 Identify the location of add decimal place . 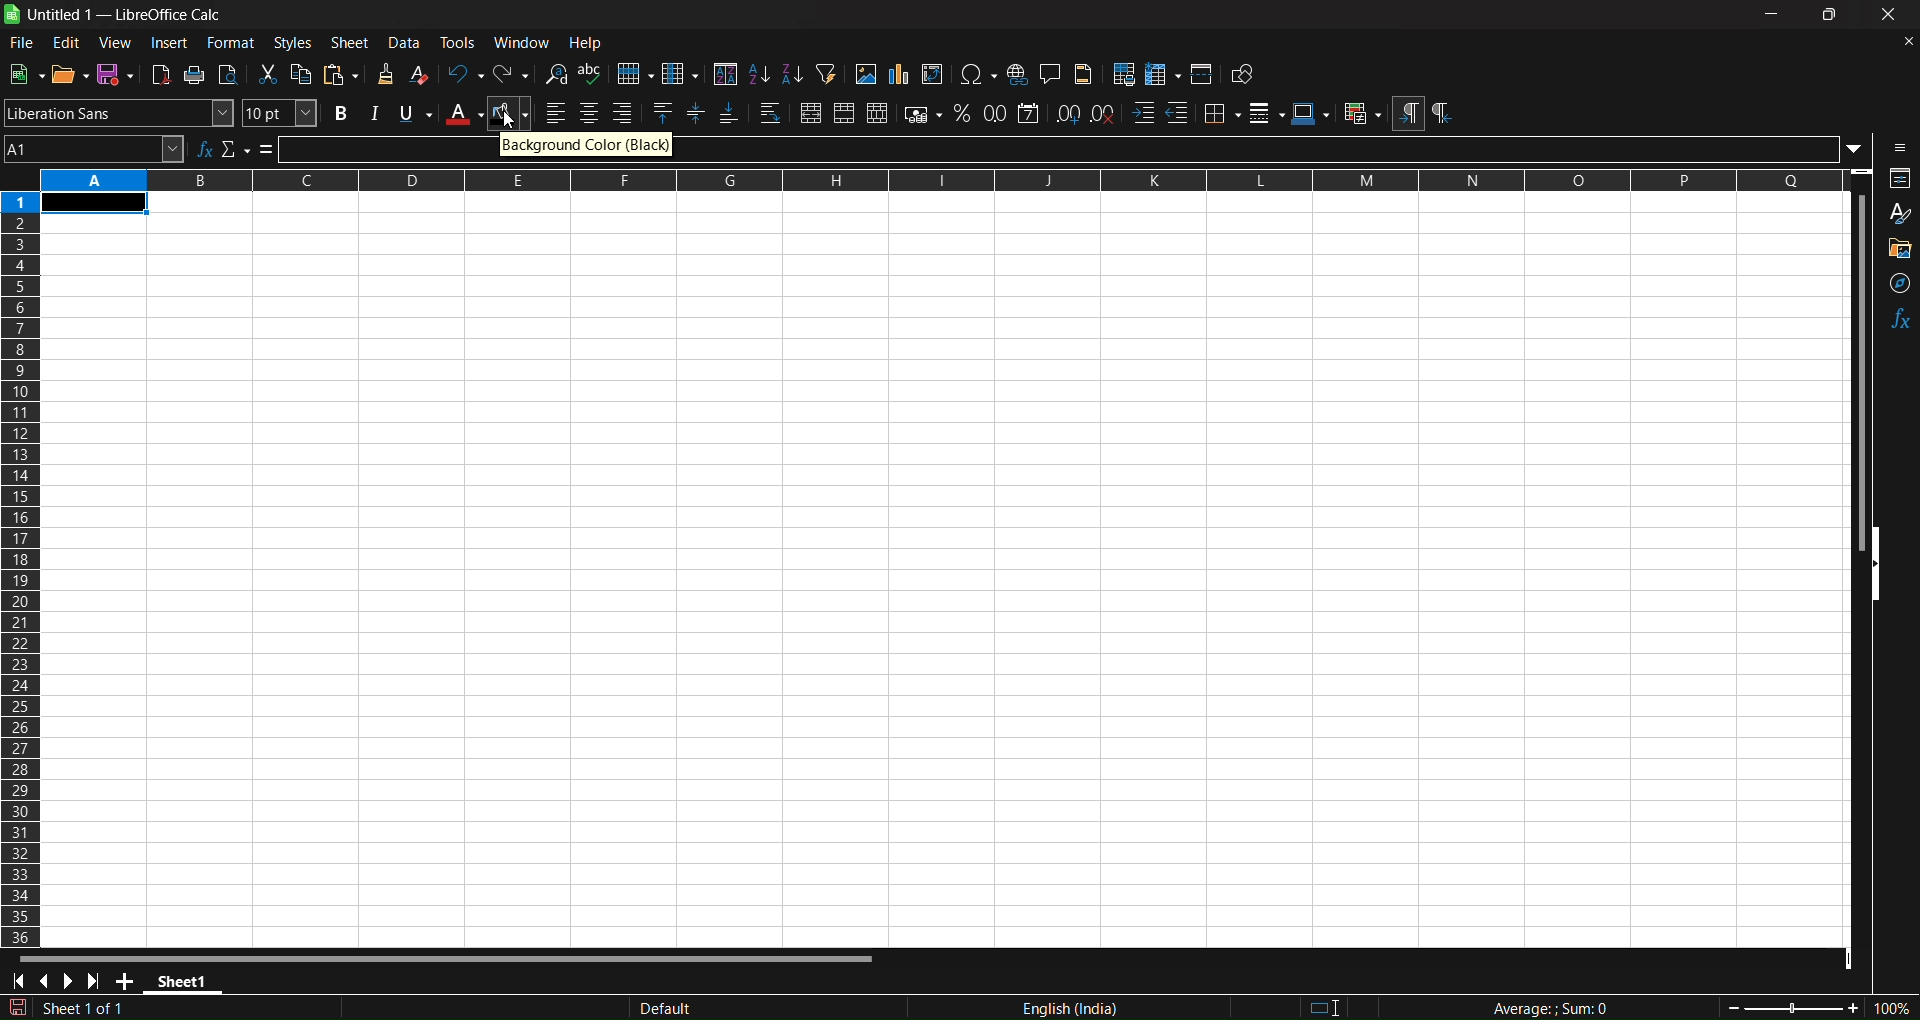
(1066, 115).